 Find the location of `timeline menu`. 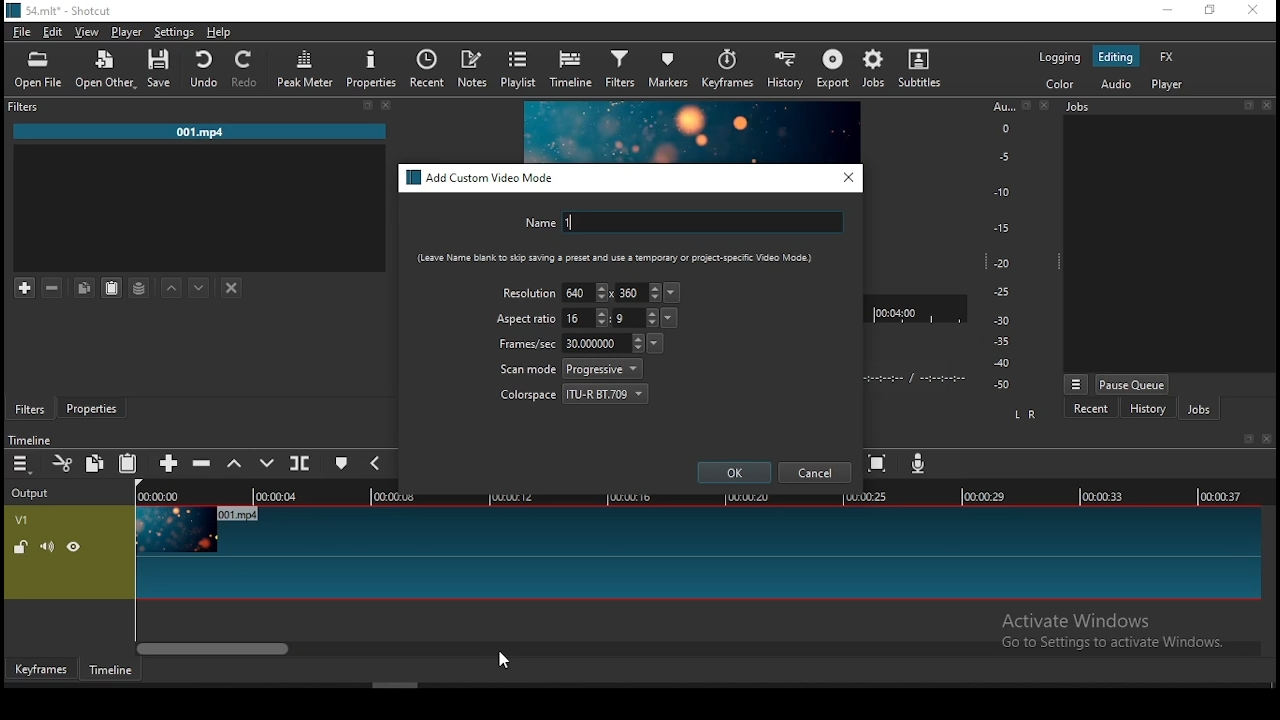

timeline menu is located at coordinates (24, 464).